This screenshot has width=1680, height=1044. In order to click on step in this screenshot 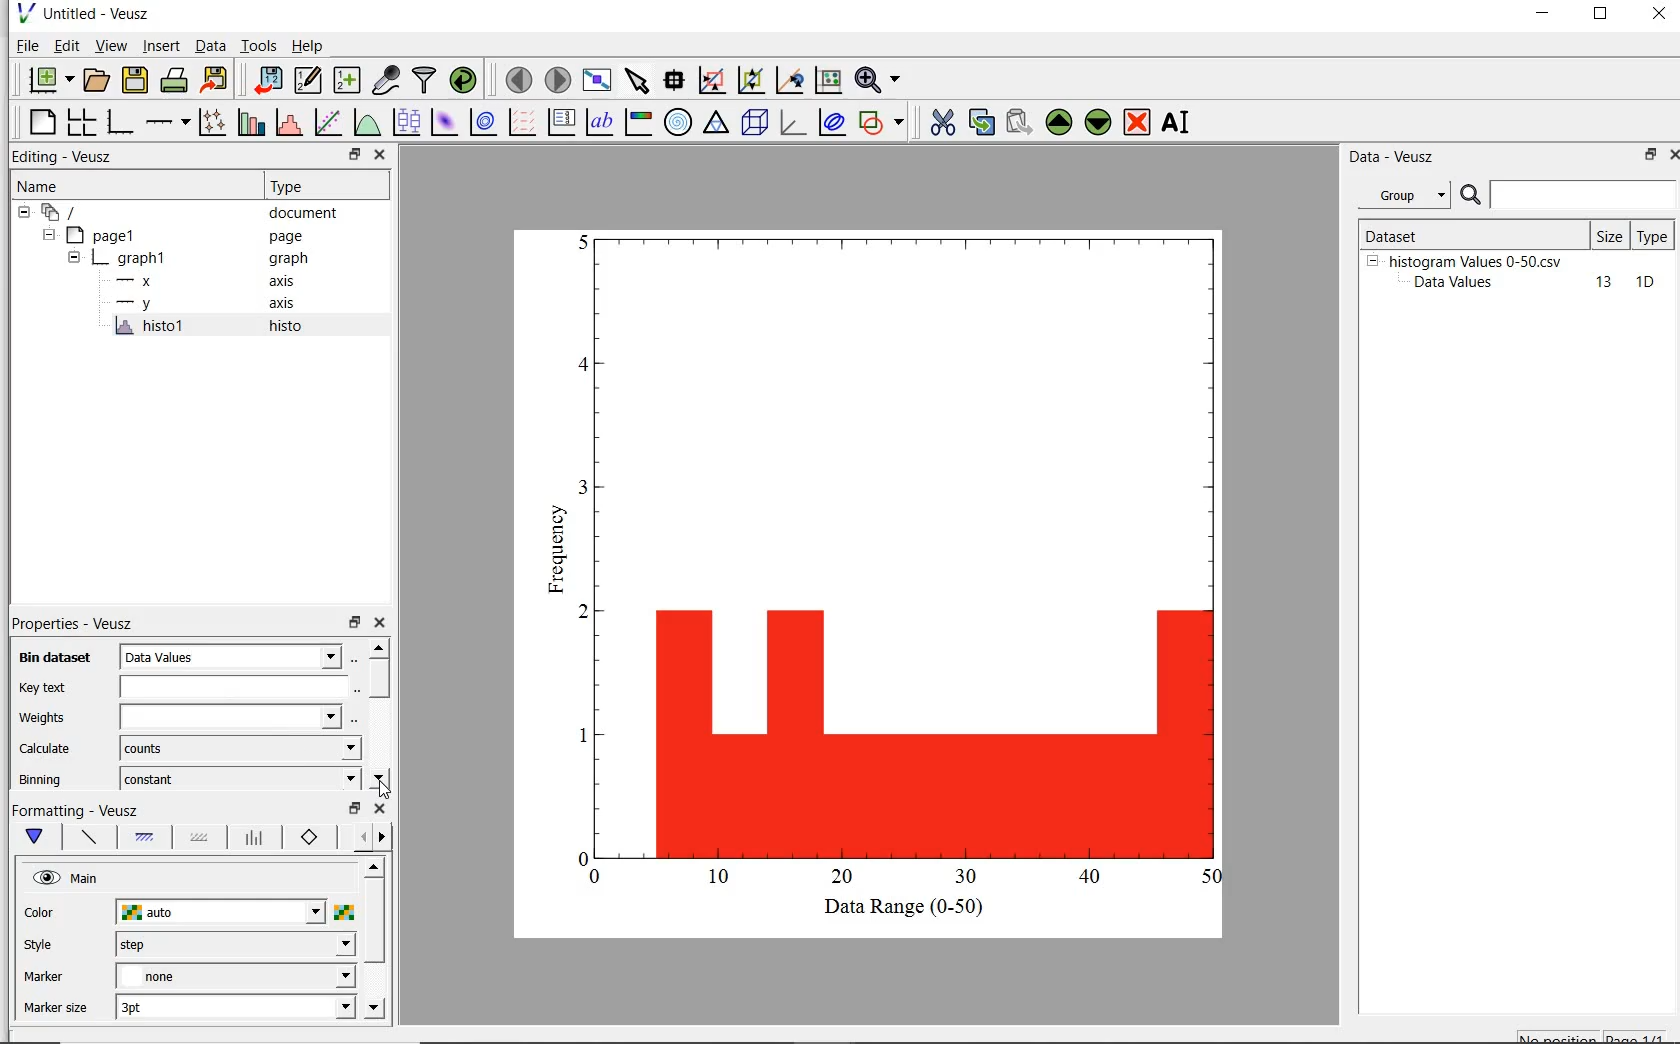, I will do `click(234, 944)`.